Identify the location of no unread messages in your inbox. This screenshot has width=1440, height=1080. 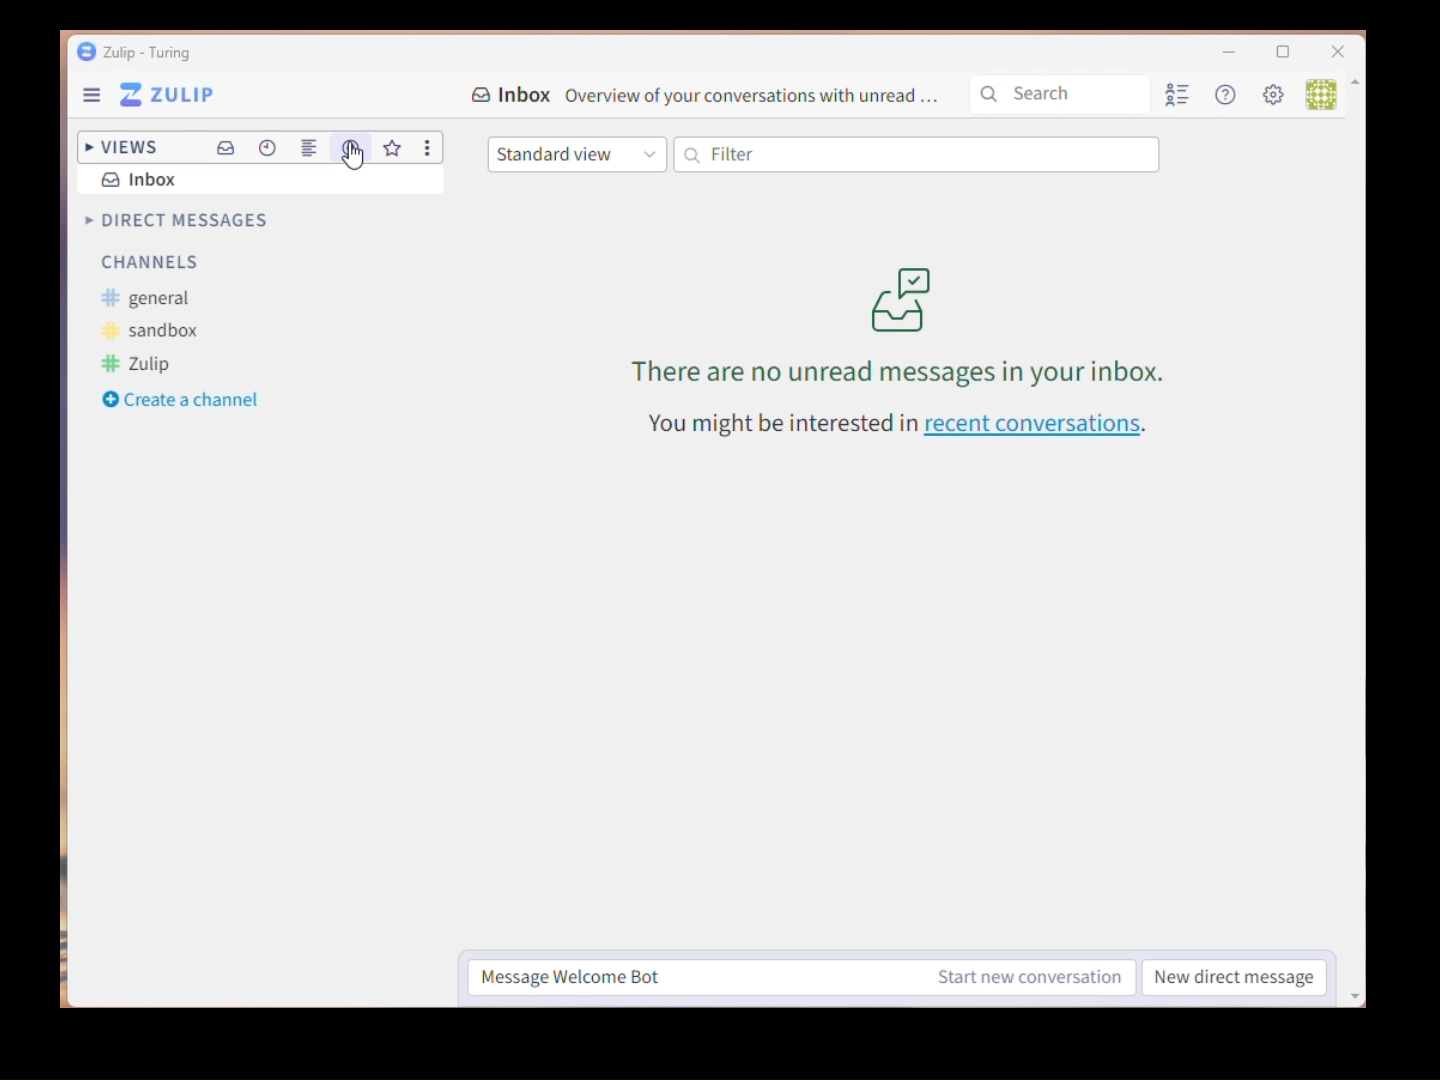
(894, 332).